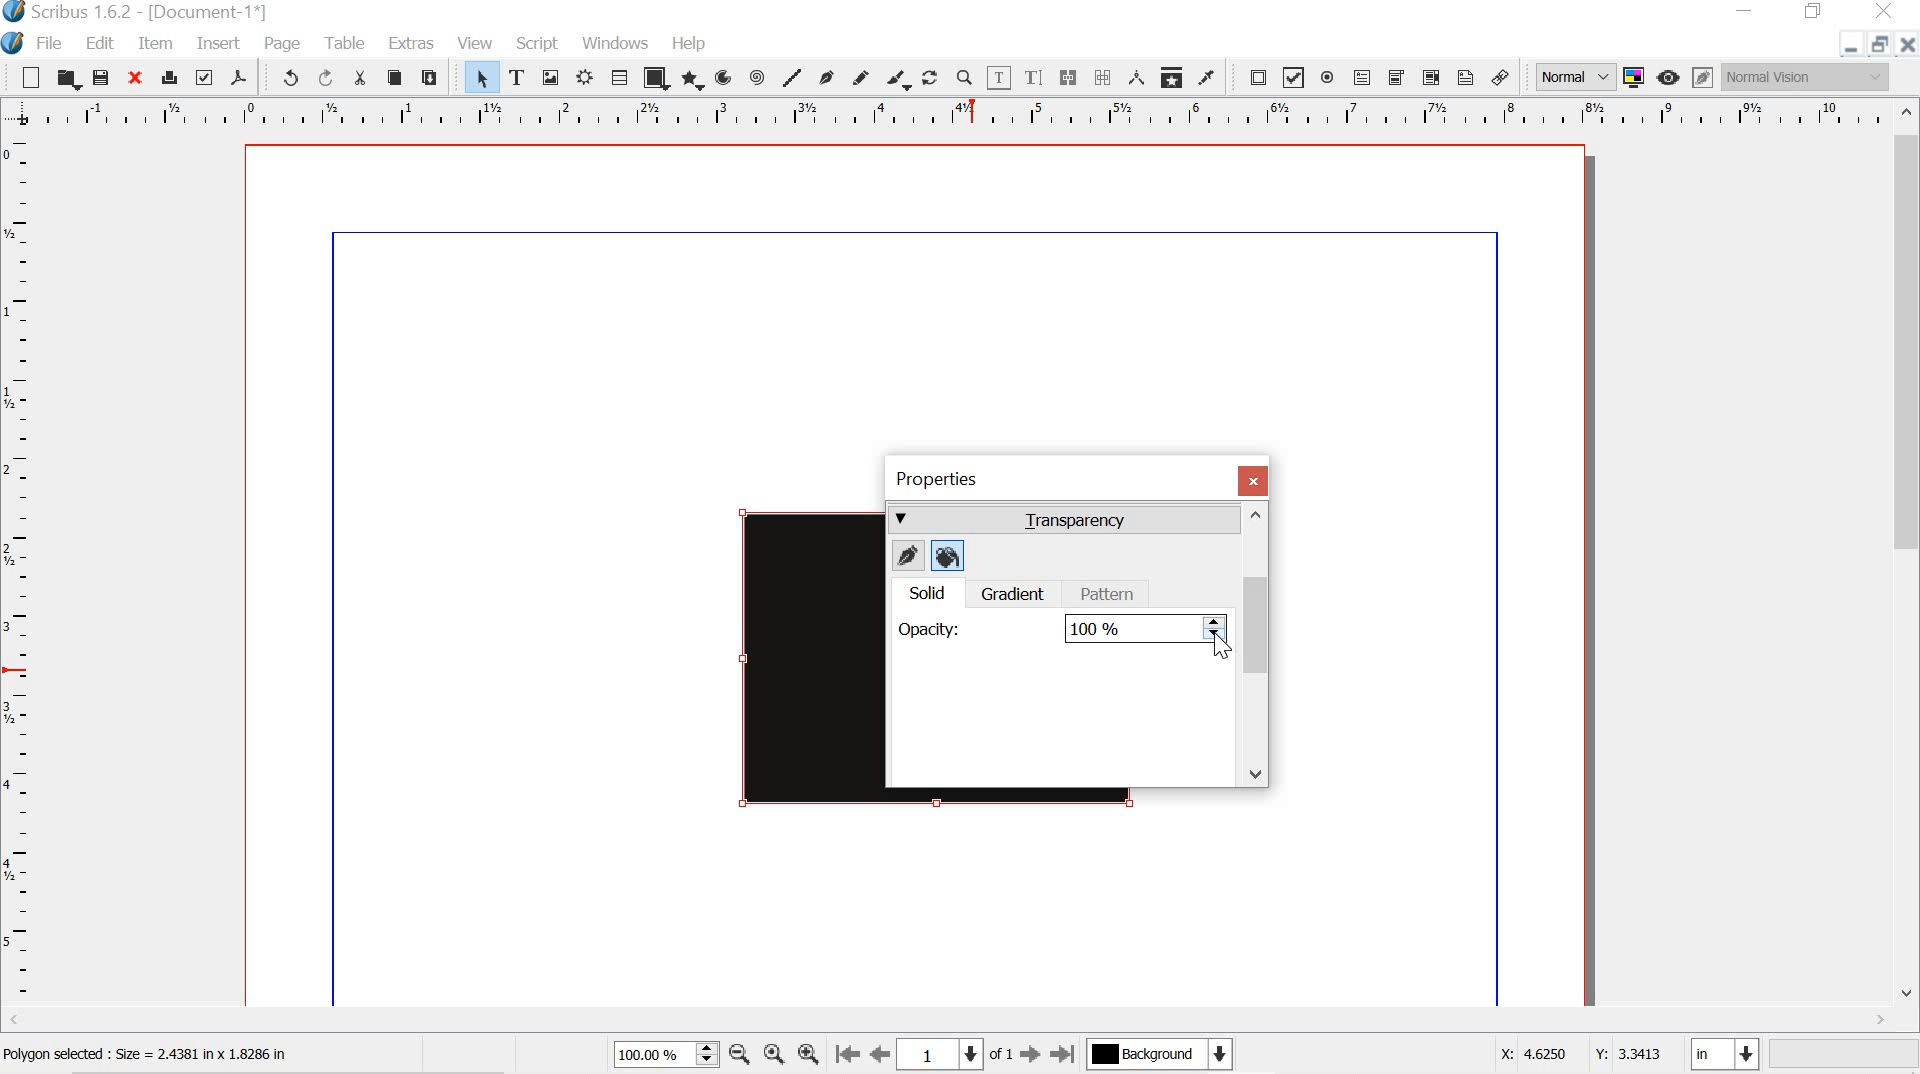  What do you see at coordinates (1576, 76) in the screenshot?
I see `normal` at bounding box center [1576, 76].